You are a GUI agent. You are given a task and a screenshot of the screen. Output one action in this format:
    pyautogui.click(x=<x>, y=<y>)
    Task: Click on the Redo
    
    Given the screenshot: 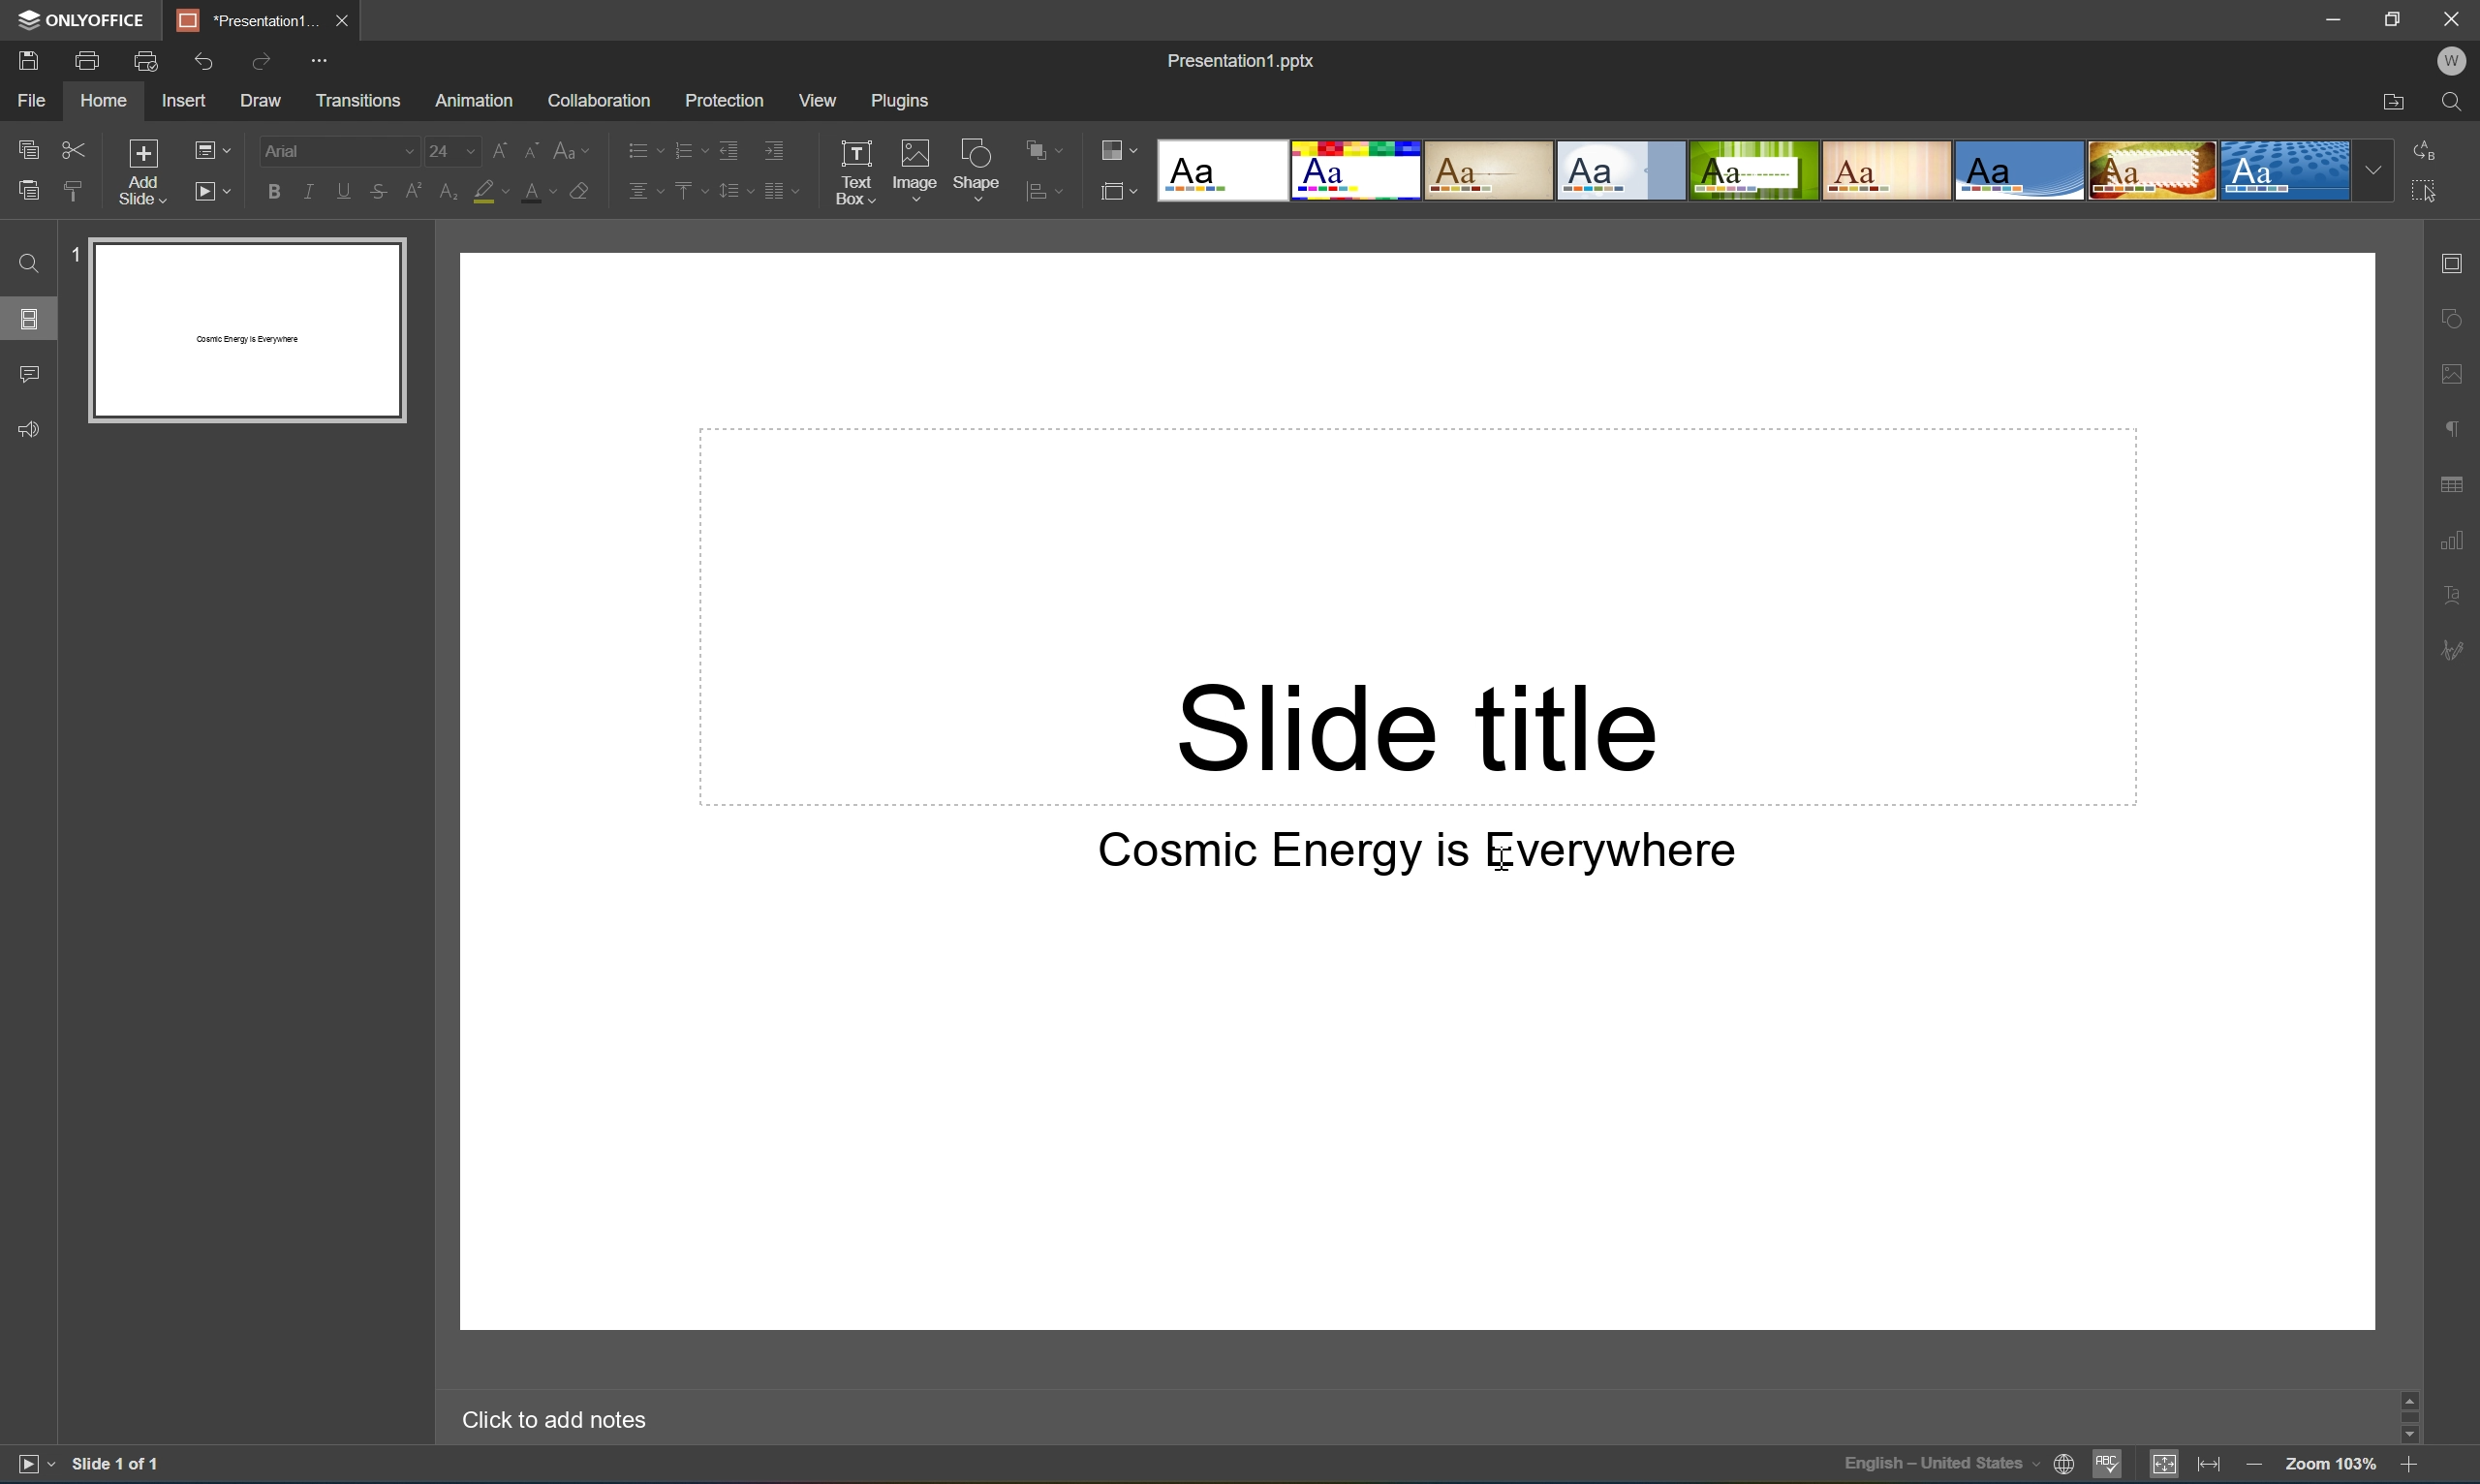 What is the action you would take?
    pyautogui.click(x=259, y=62)
    